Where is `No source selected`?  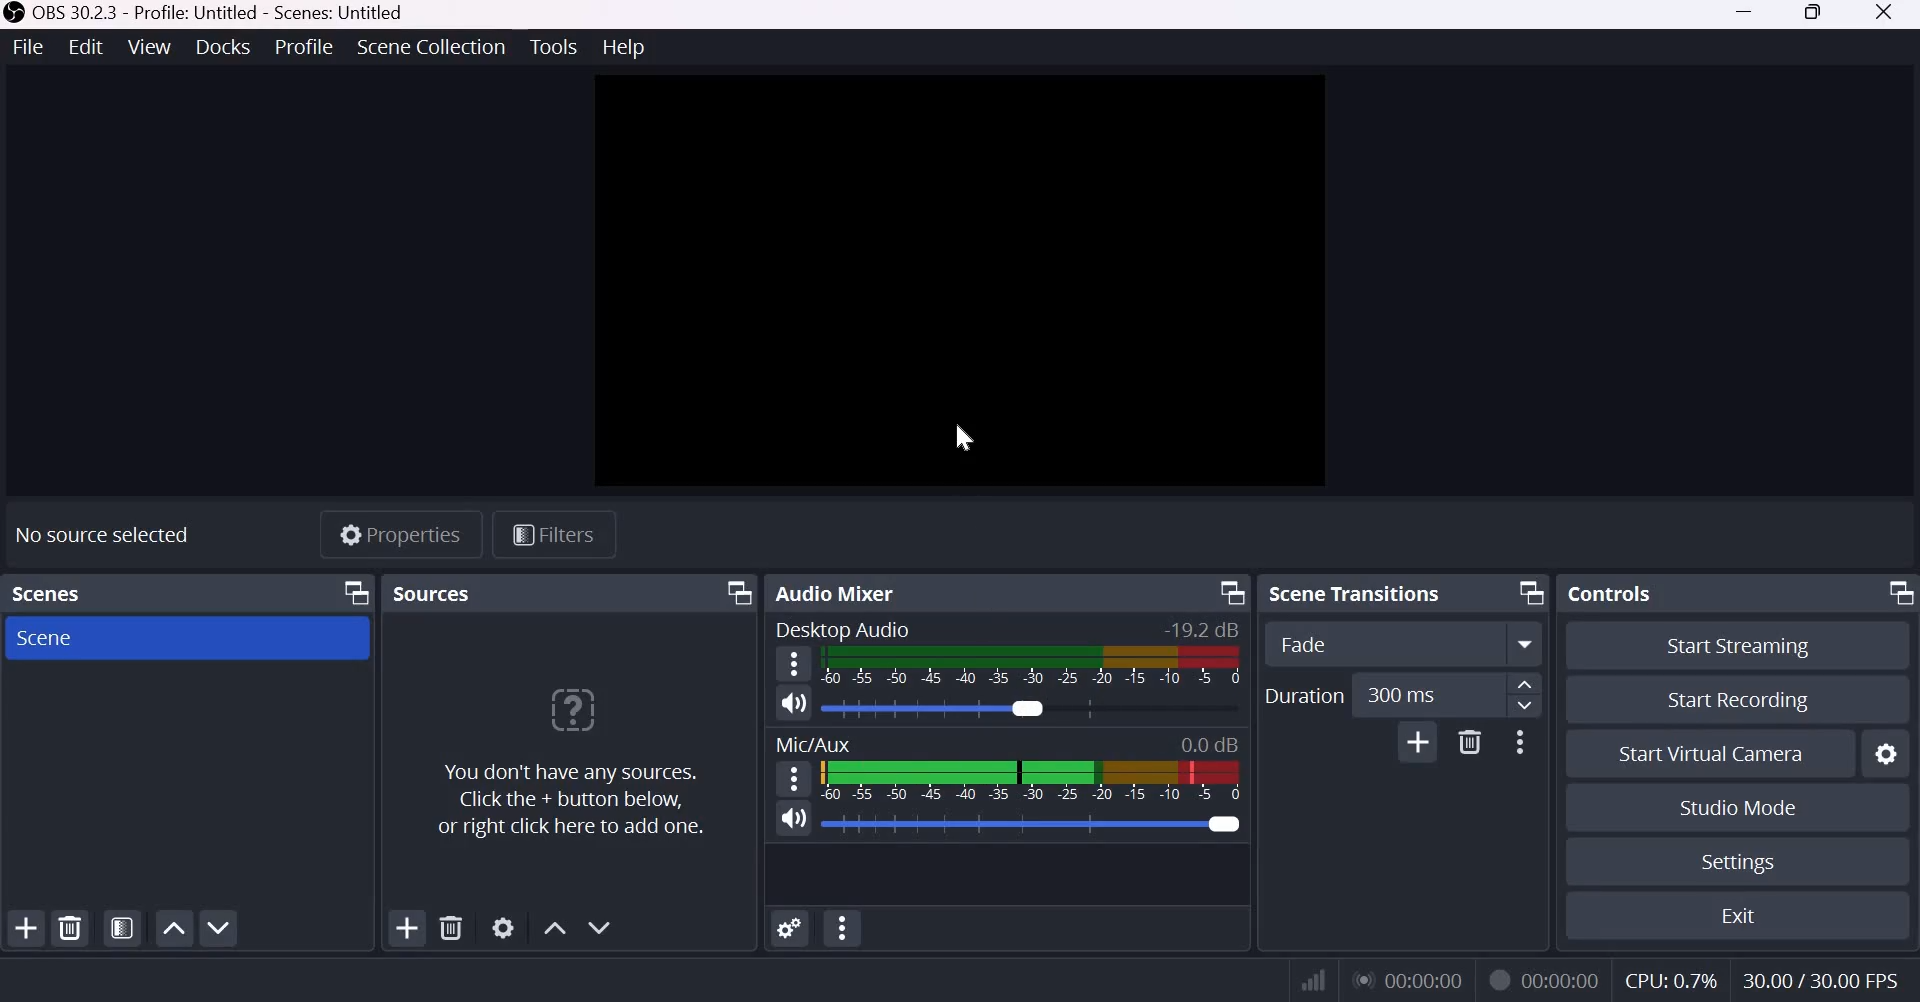
No source selected is located at coordinates (101, 534).